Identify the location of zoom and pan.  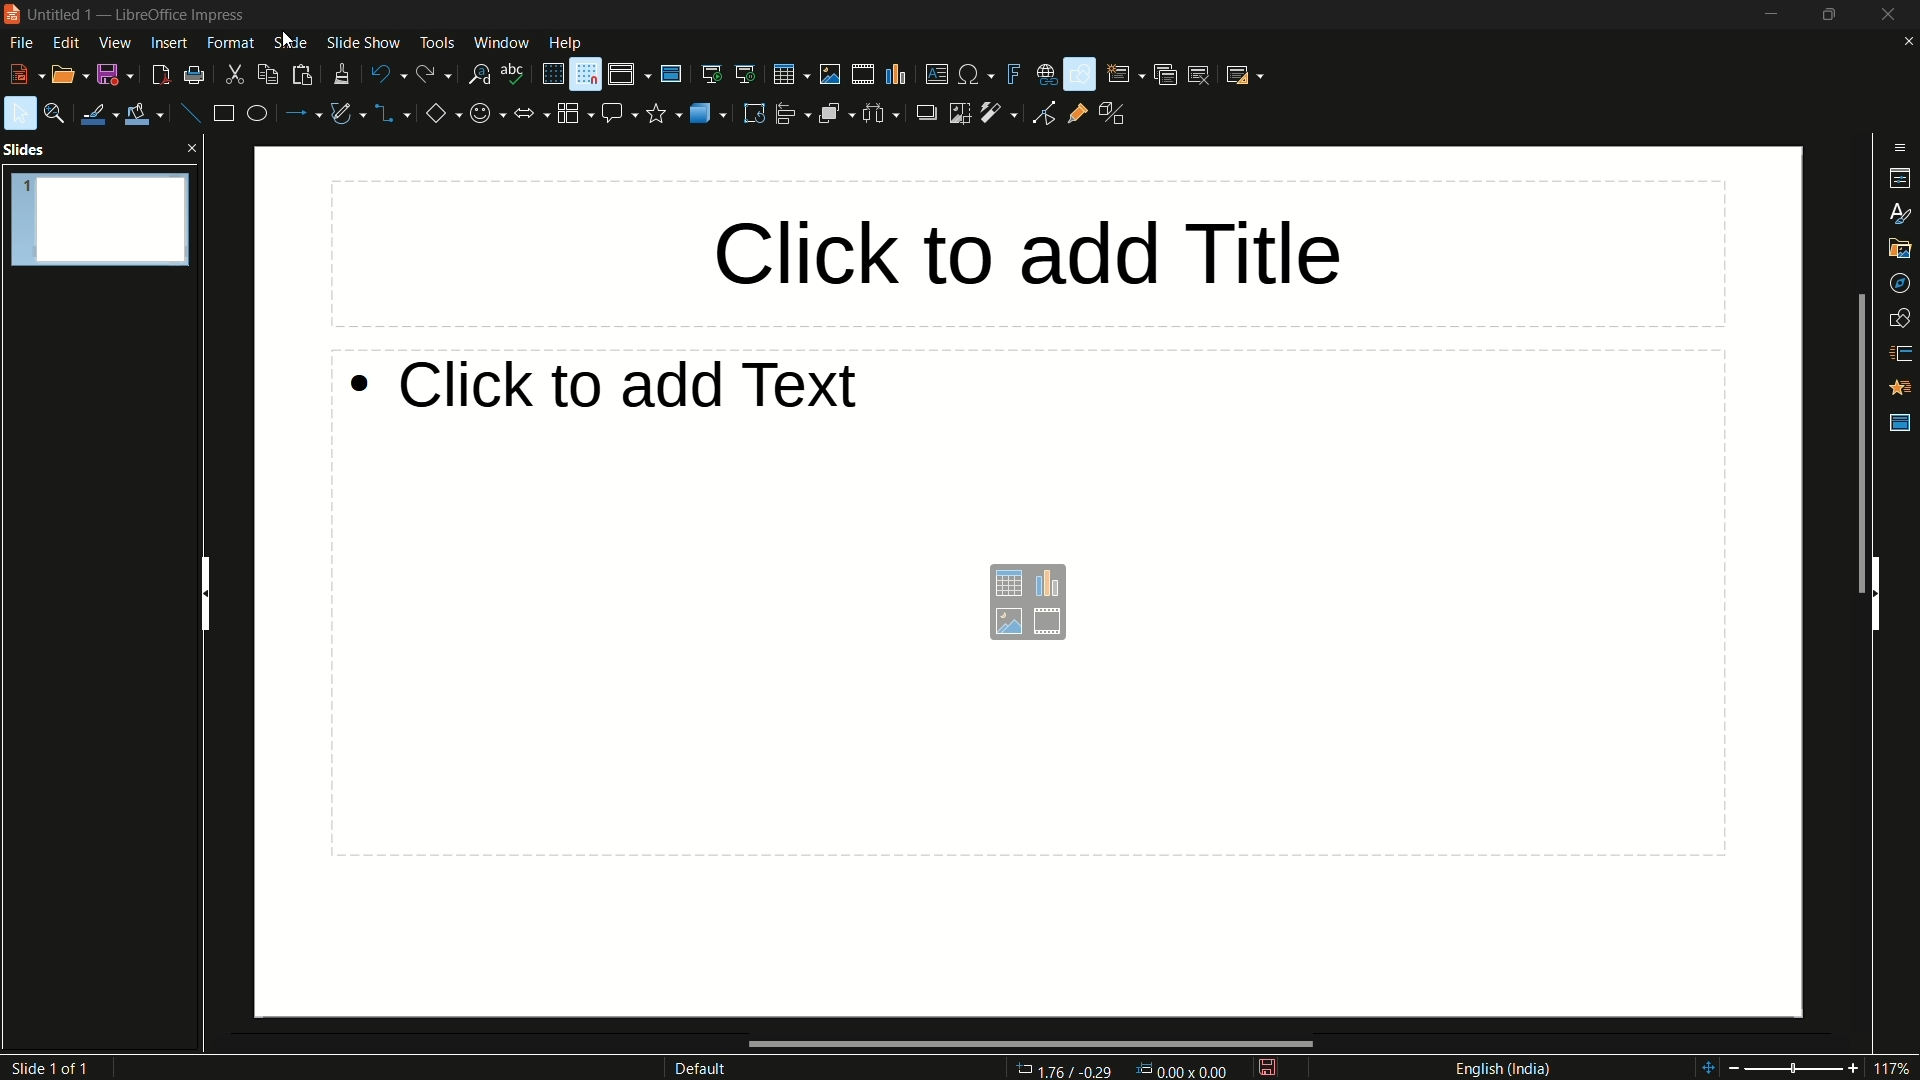
(56, 116).